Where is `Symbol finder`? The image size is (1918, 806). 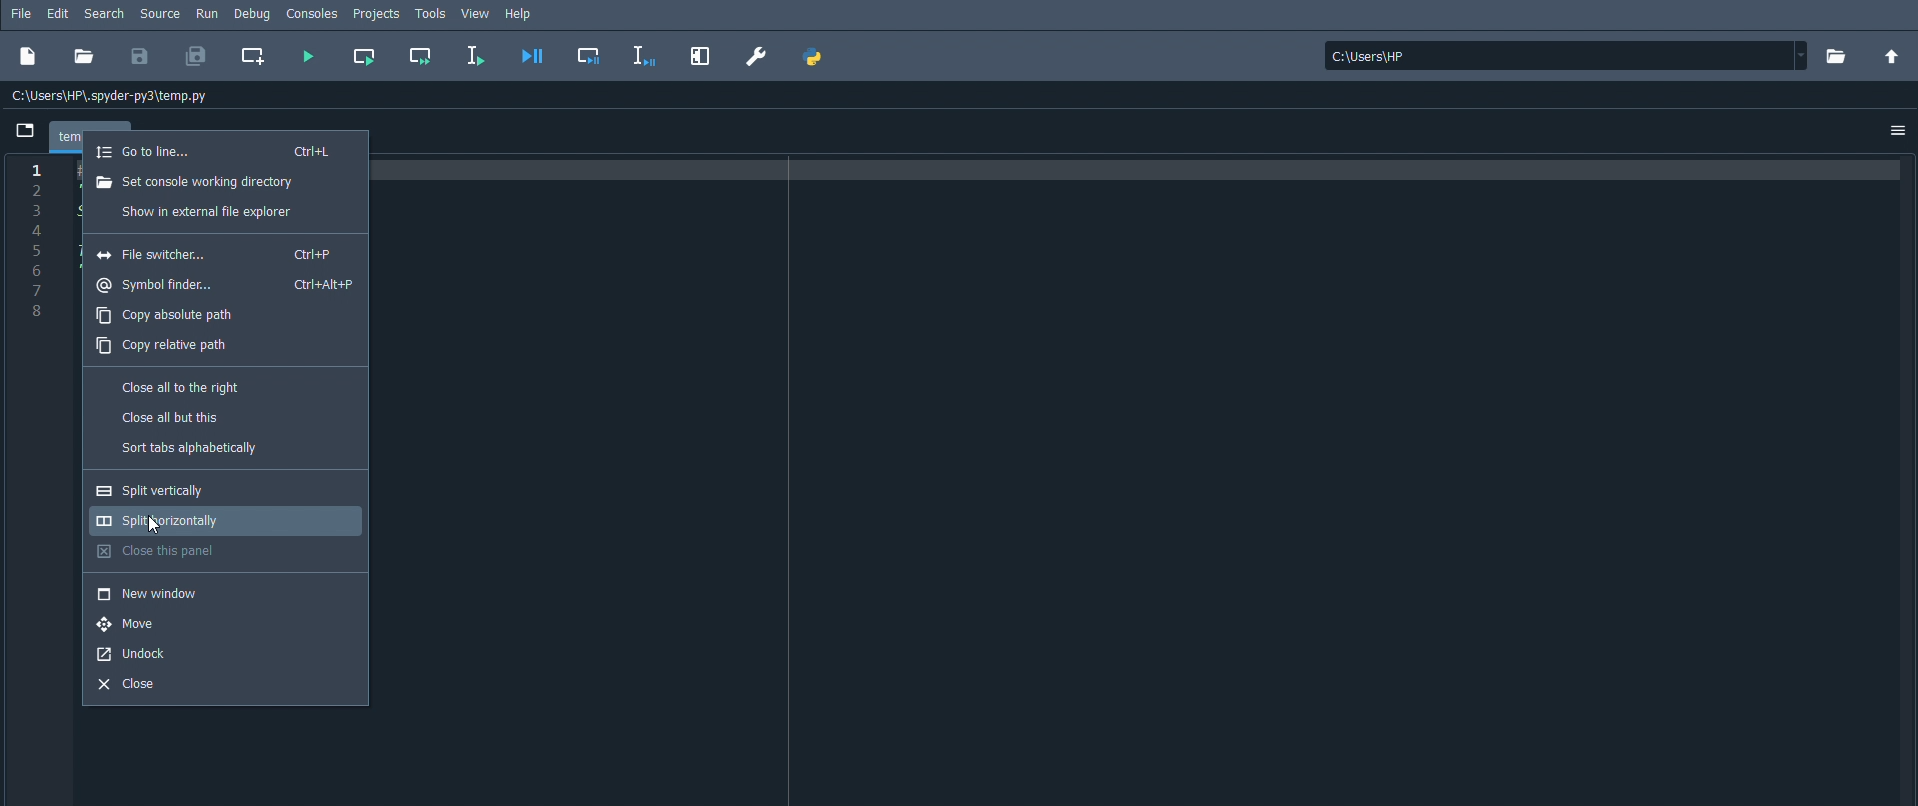 Symbol finder is located at coordinates (226, 286).